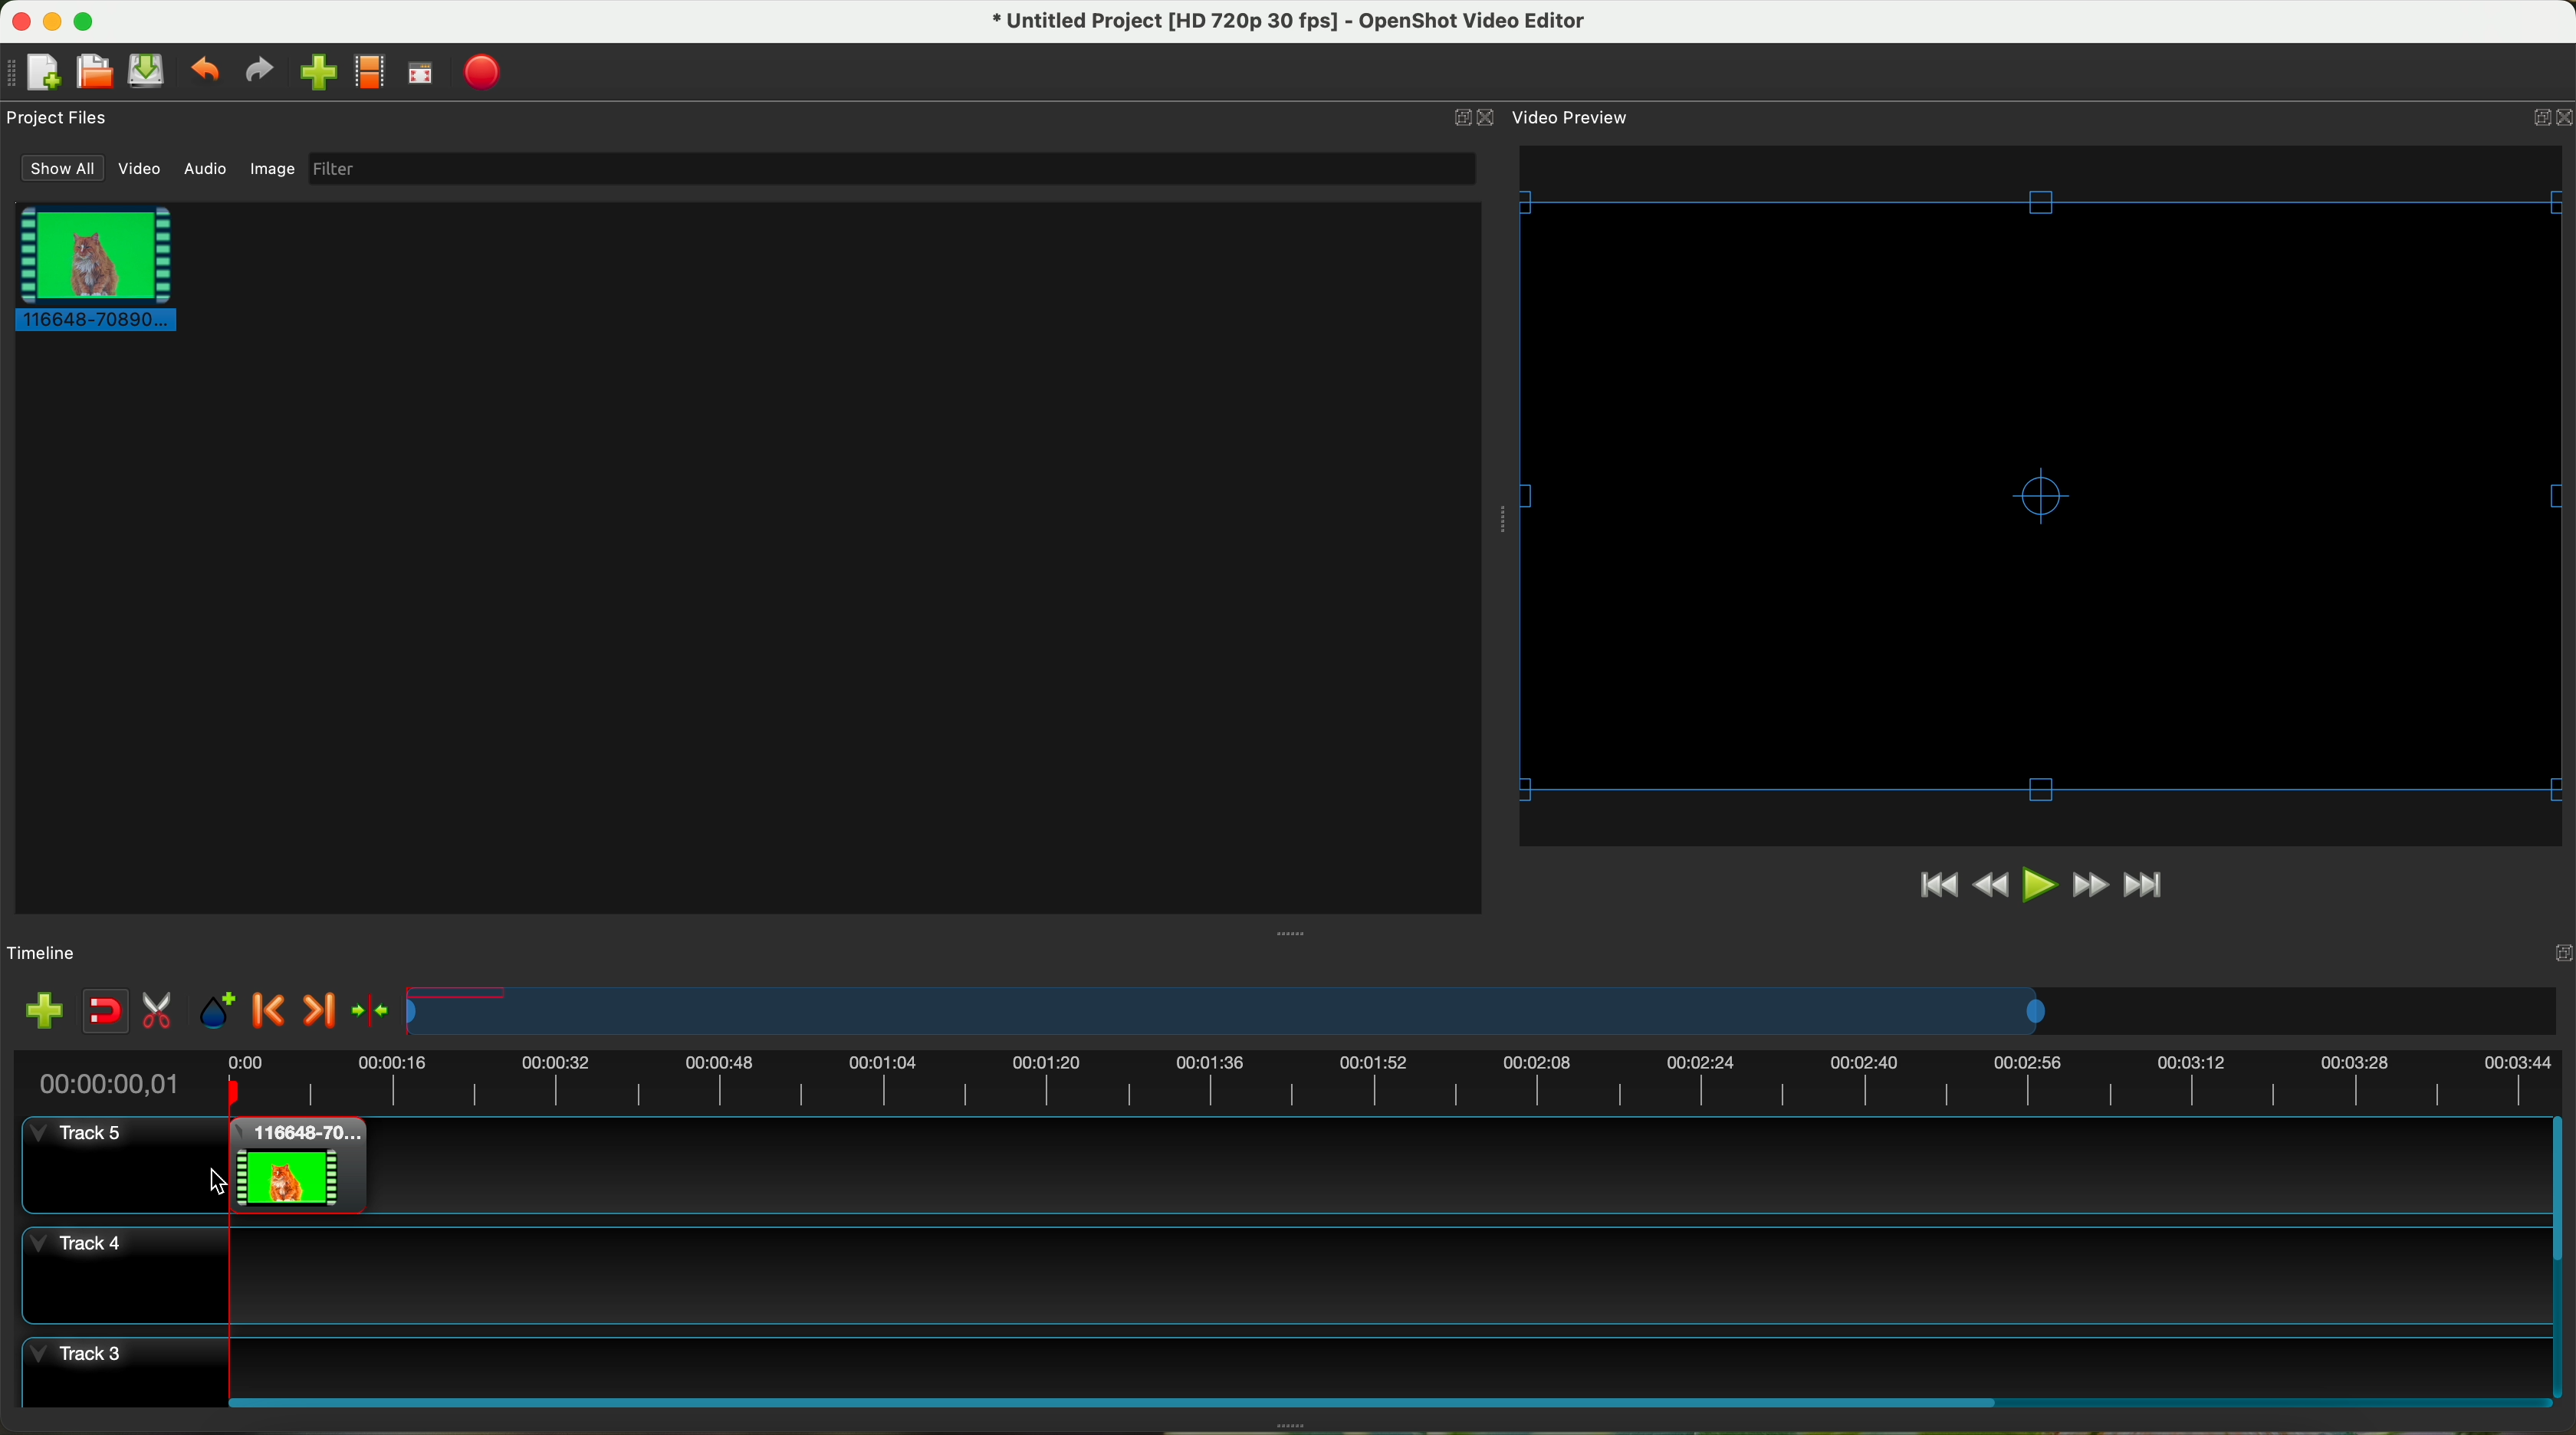  What do you see at coordinates (890, 168) in the screenshot?
I see `filter` at bounding box center [890, 168].